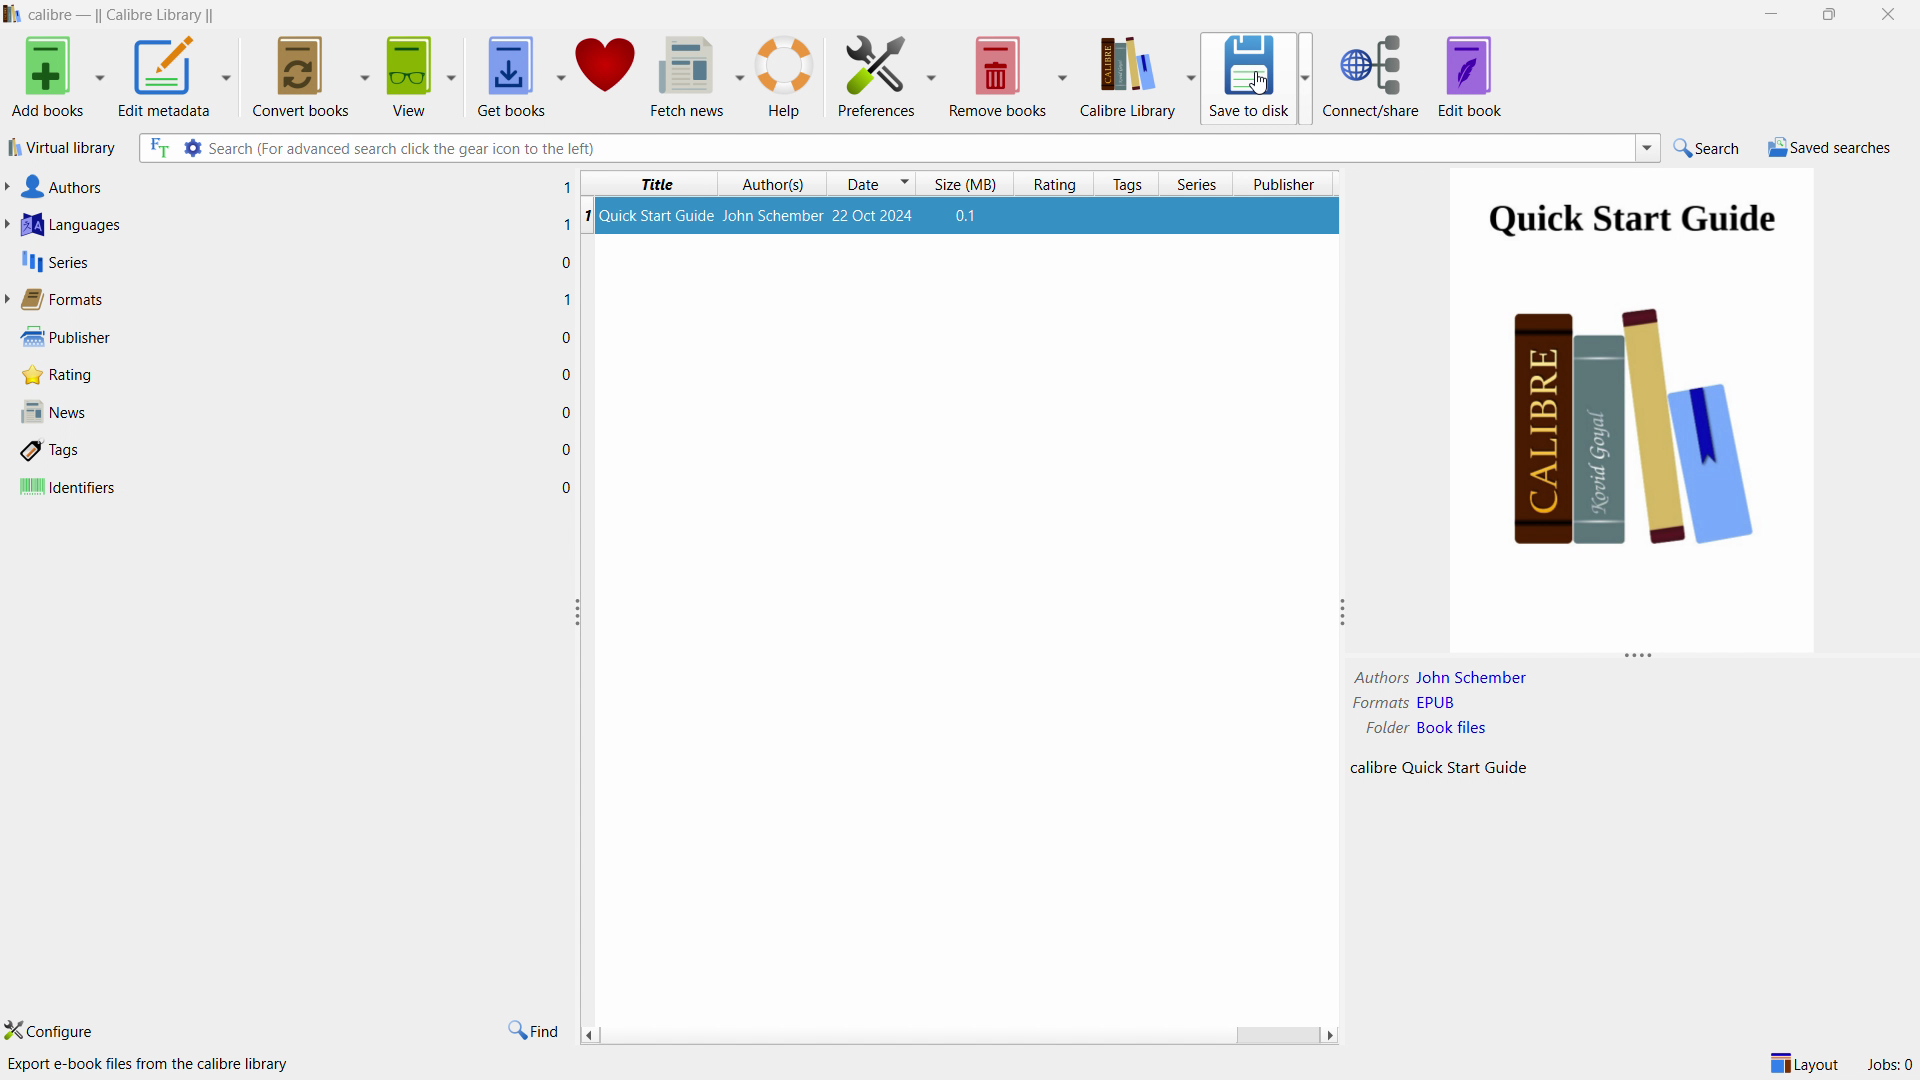 Image resolution: width=1920 pixels, height=1080 pixels. Describe the element at coordinates (568, 377) in the screenshot. I see `0` at that location.